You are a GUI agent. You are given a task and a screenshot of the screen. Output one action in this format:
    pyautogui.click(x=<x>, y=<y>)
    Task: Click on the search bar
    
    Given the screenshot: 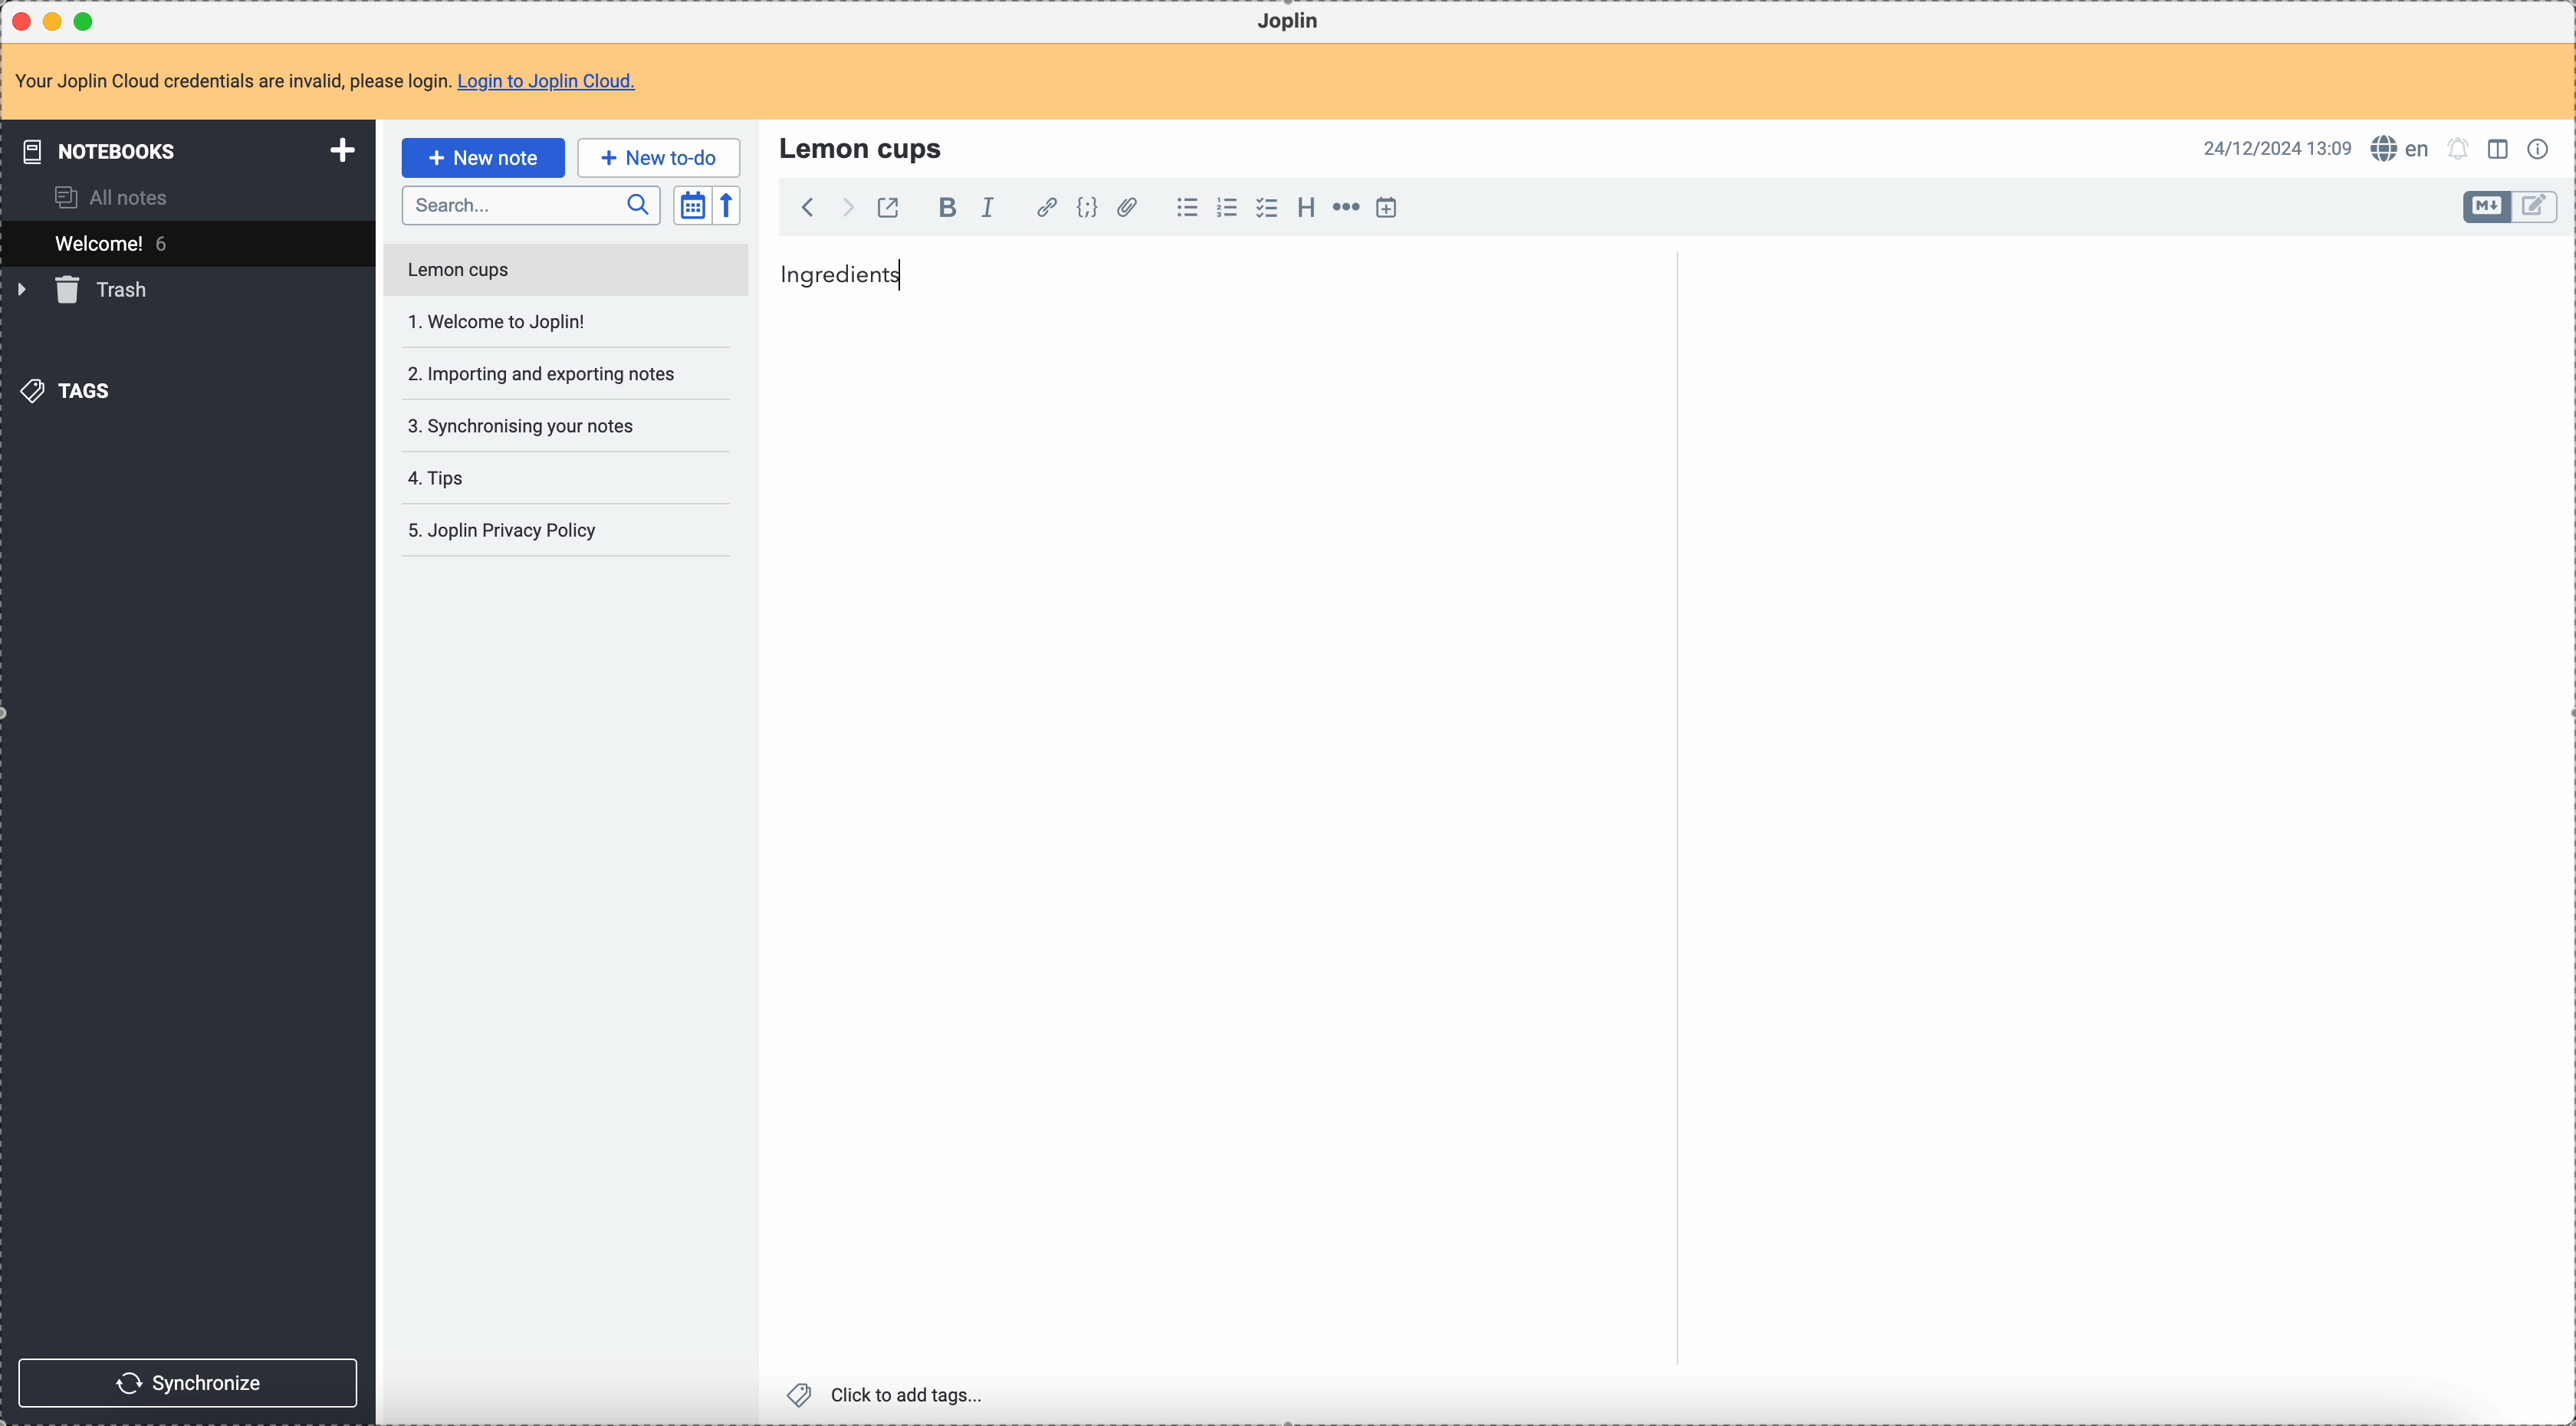 What is the action you would take?
    pyautogui.click(x=530, y=206)
    